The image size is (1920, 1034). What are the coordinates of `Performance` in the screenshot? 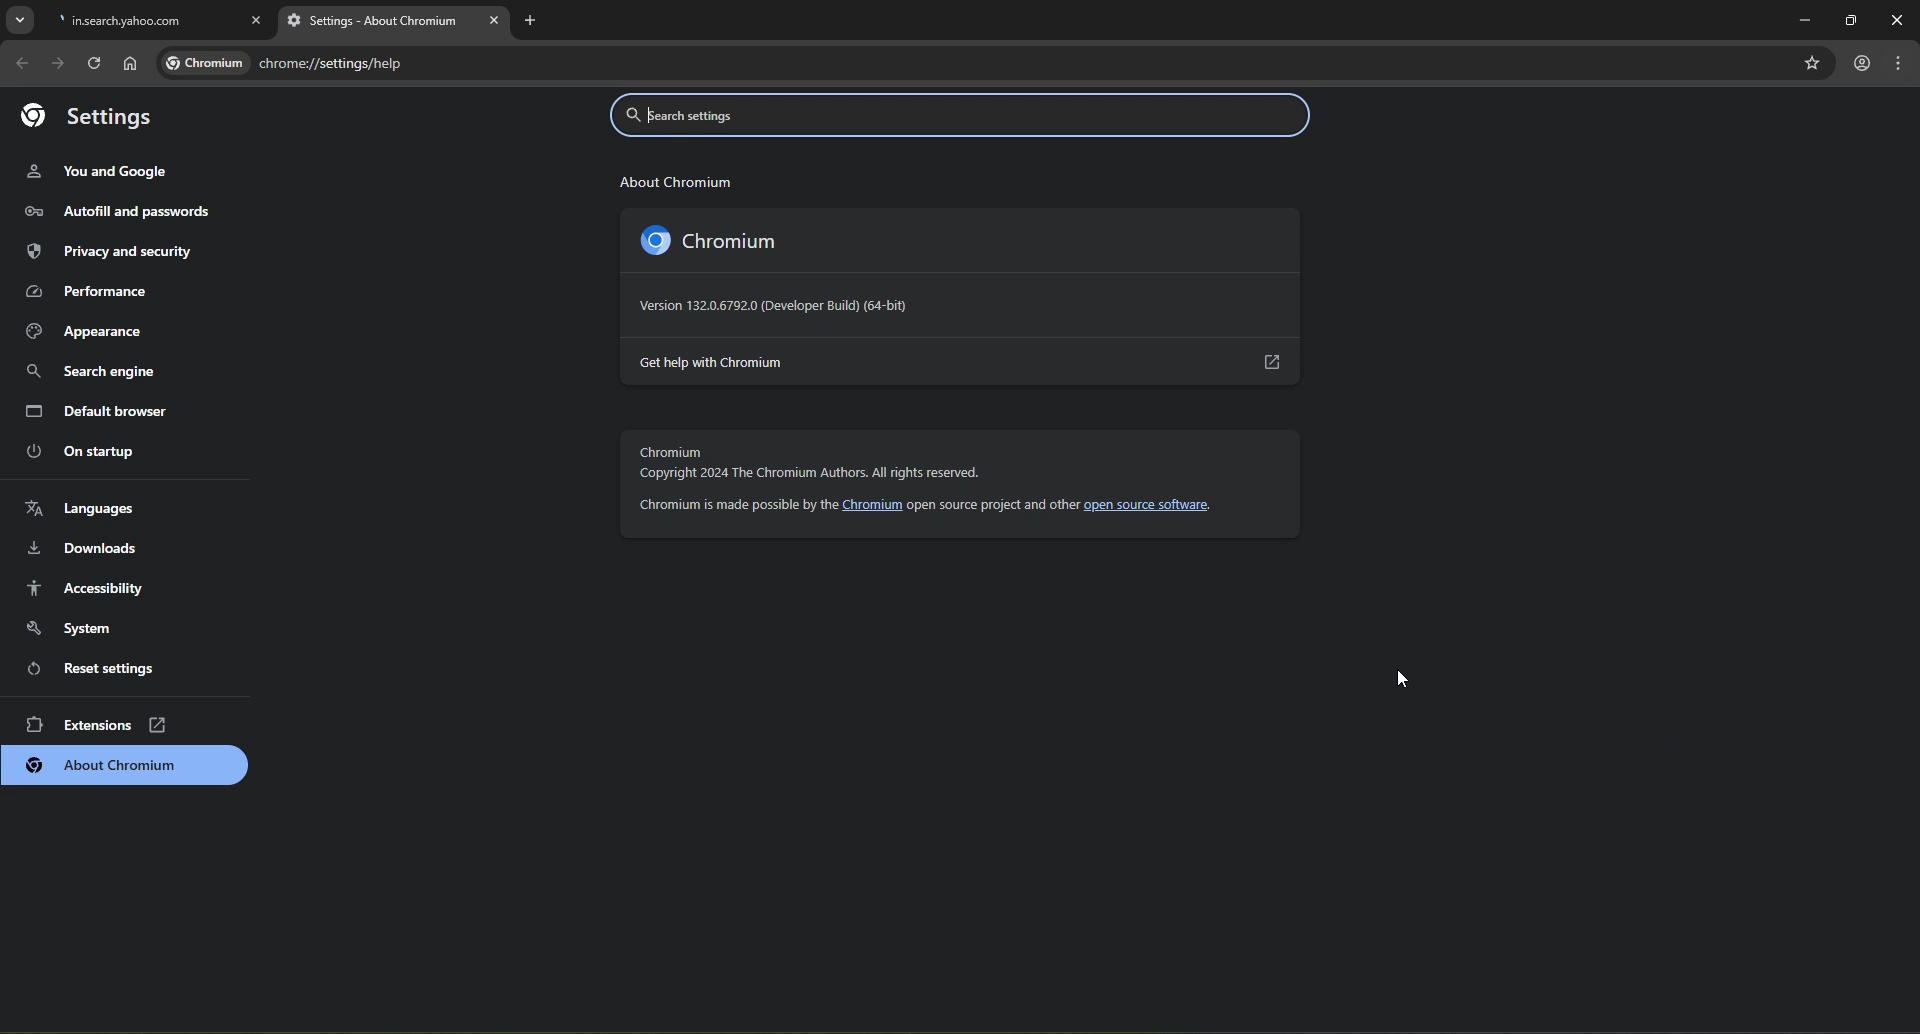 It's located at (108, 290).